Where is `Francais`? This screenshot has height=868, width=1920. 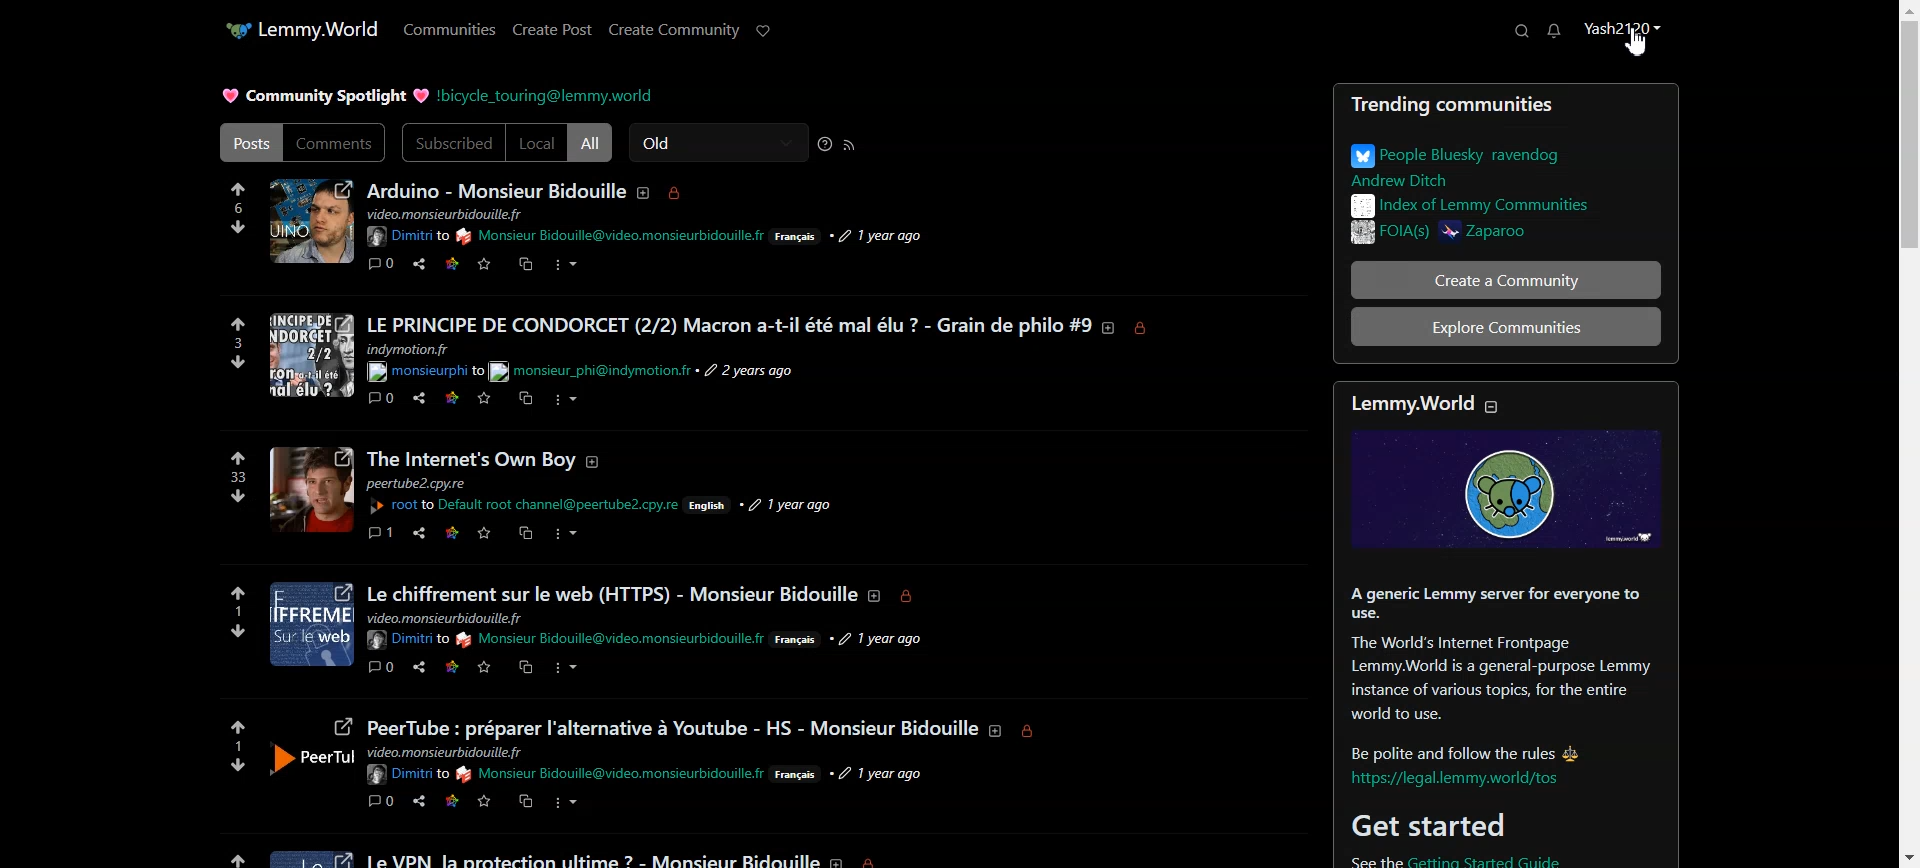 Francais is located at coordinates (797, 238).